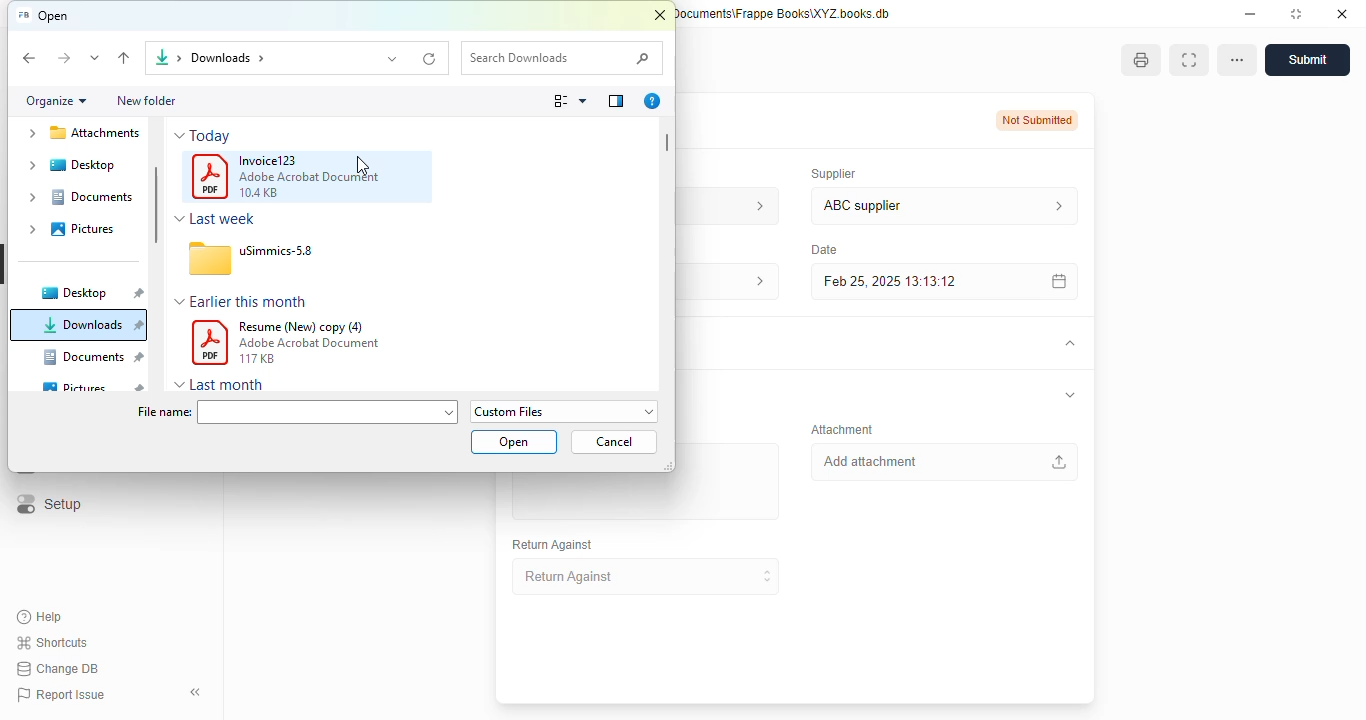 This screenshot has width=1366, height=720. I want to click on attachments, so click(80, 135).